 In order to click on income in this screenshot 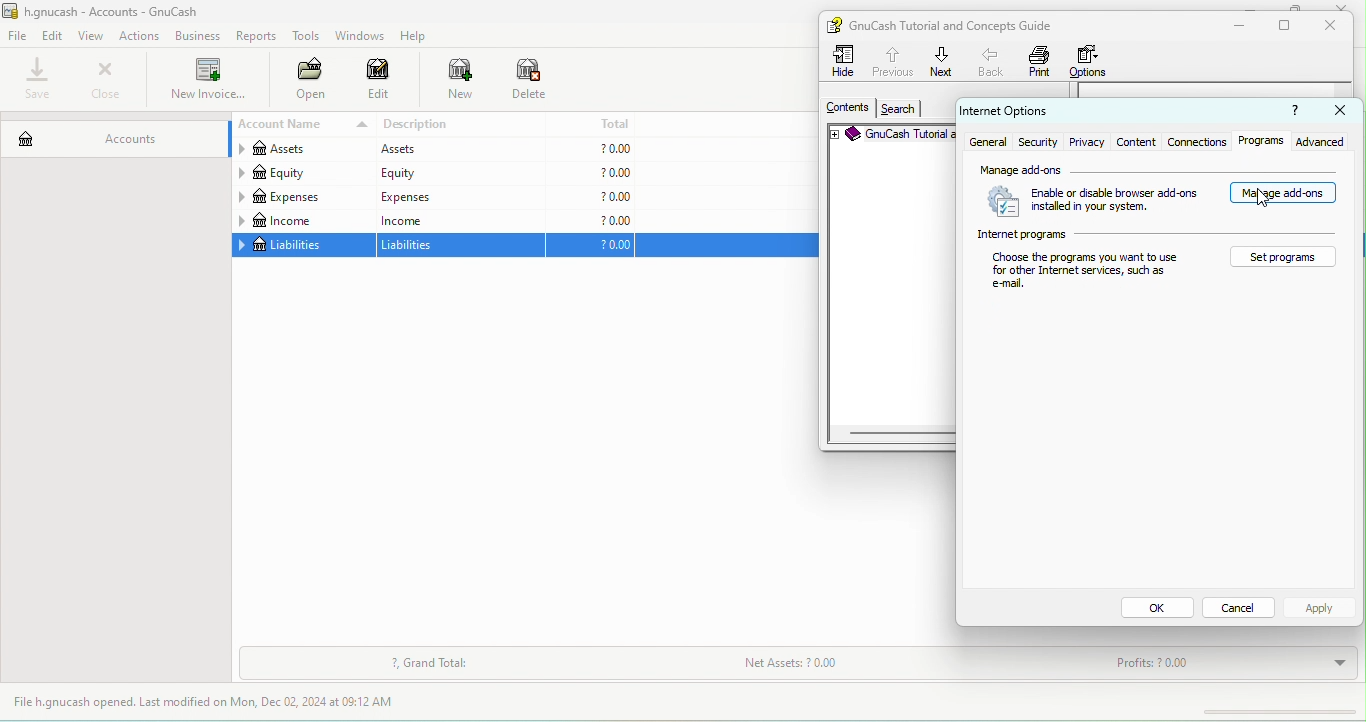, I will do `click(302, 221)`.